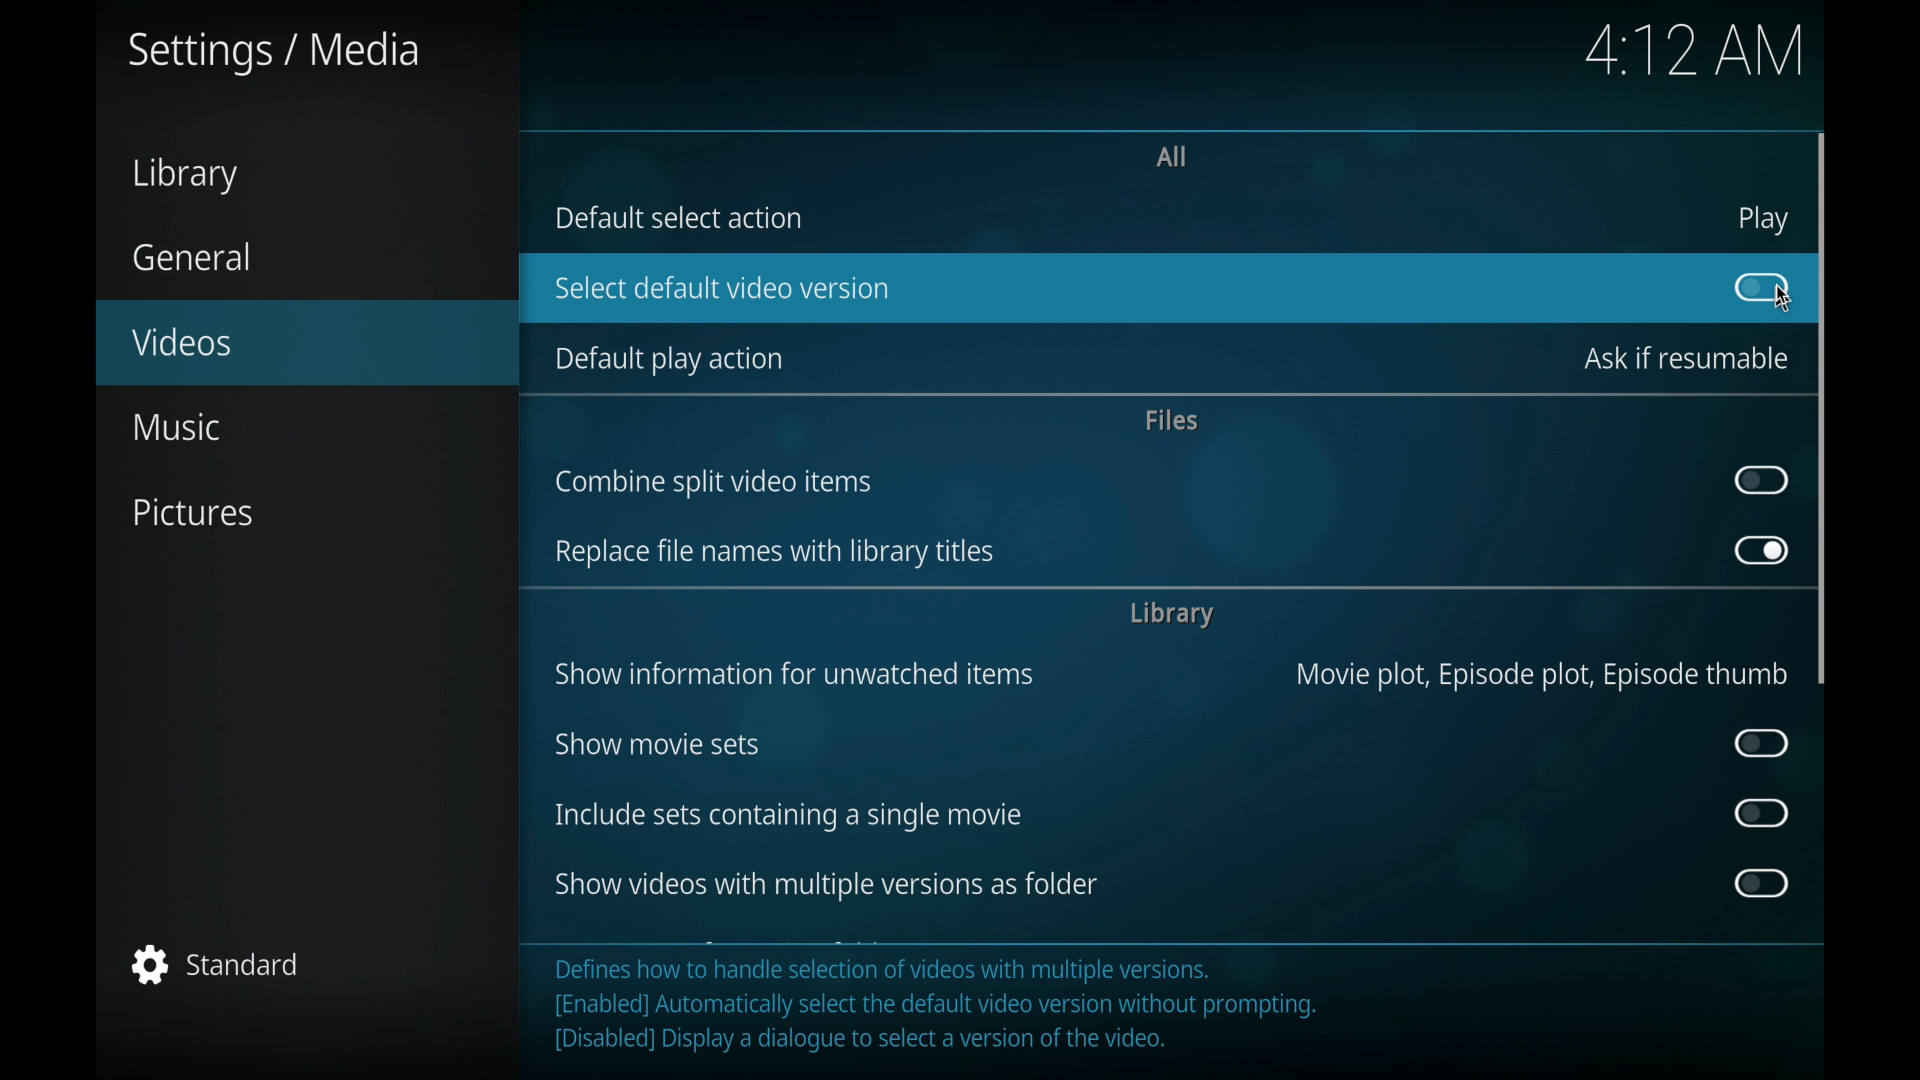  I want to click on toggle button, so click(1764, 482).